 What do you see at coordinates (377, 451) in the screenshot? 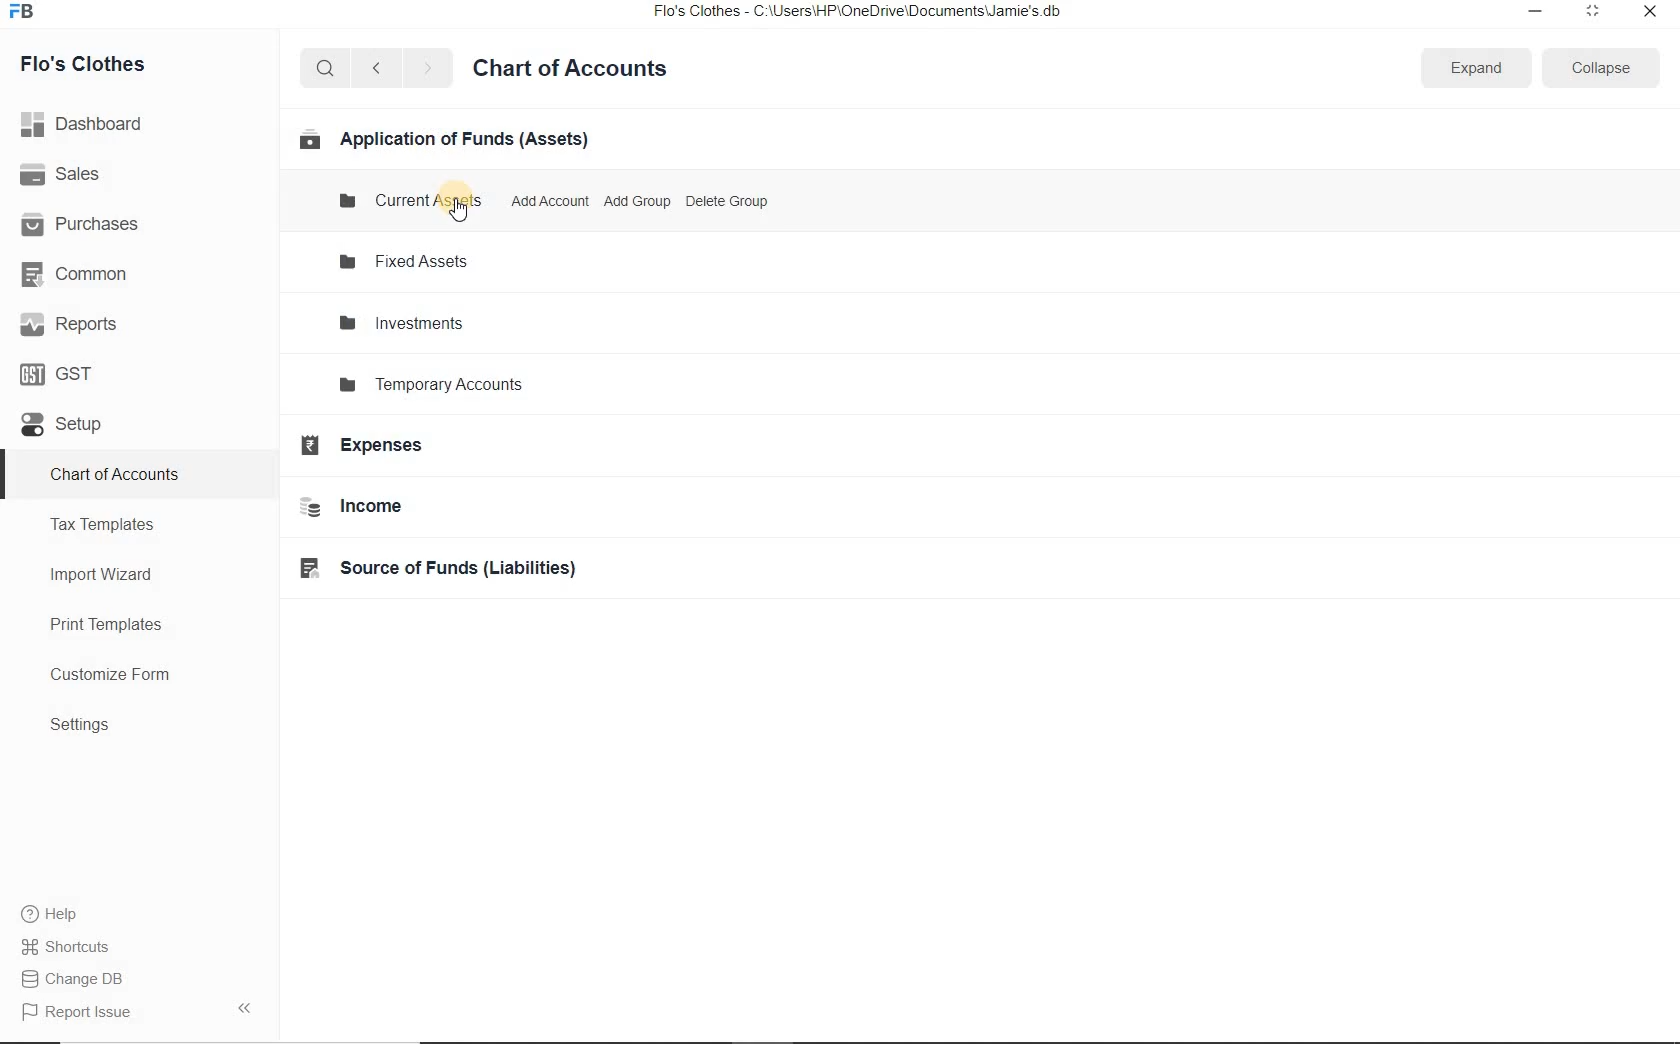
I see `Expenses` at bounding box center [377, 451].